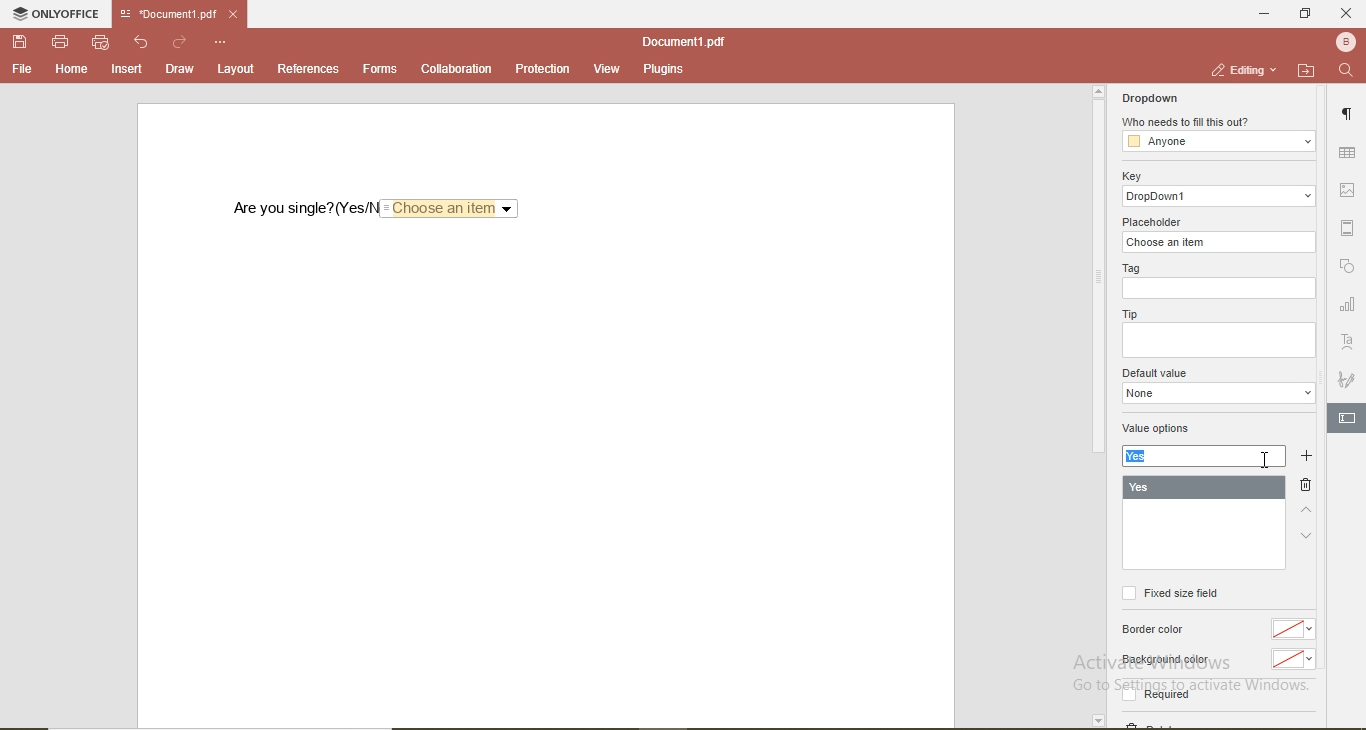 The image size is (1366, 730). Describe the element at coordinates (379, 69) in the screenshot. I see `forms` at that location.